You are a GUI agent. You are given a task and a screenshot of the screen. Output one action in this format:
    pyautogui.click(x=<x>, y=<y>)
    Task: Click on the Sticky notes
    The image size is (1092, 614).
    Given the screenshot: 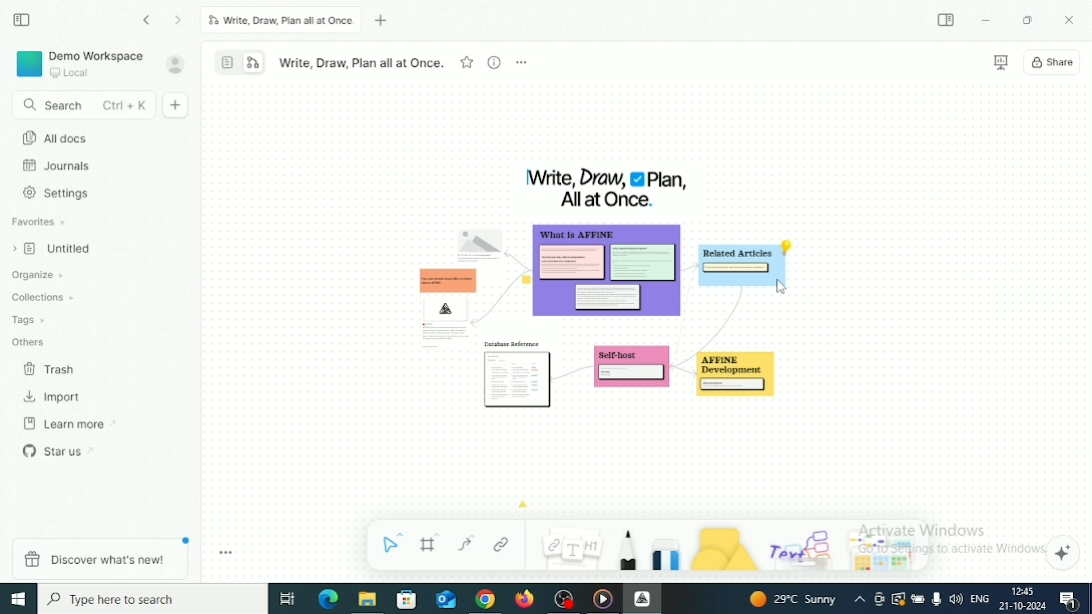 What is the action you would take?
    pyautogui.click(x=519, y=377)
    